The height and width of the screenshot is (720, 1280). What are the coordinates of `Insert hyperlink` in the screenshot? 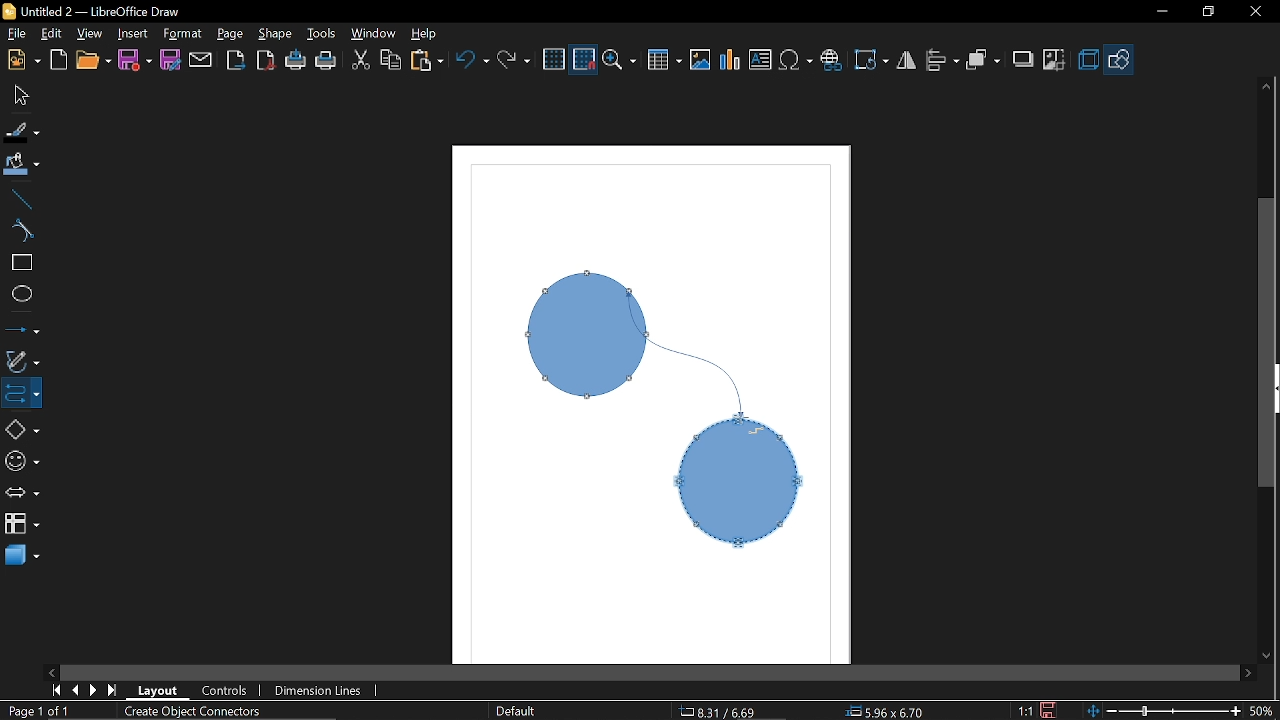 It's located at (833, 61).